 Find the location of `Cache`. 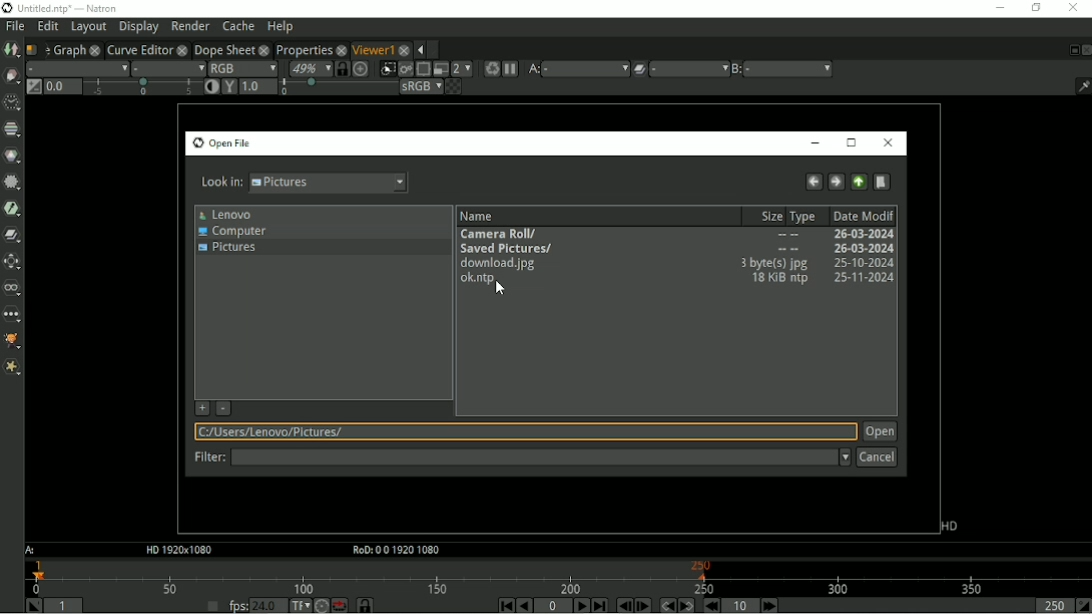

Cache is located at coordinates (238, 26).